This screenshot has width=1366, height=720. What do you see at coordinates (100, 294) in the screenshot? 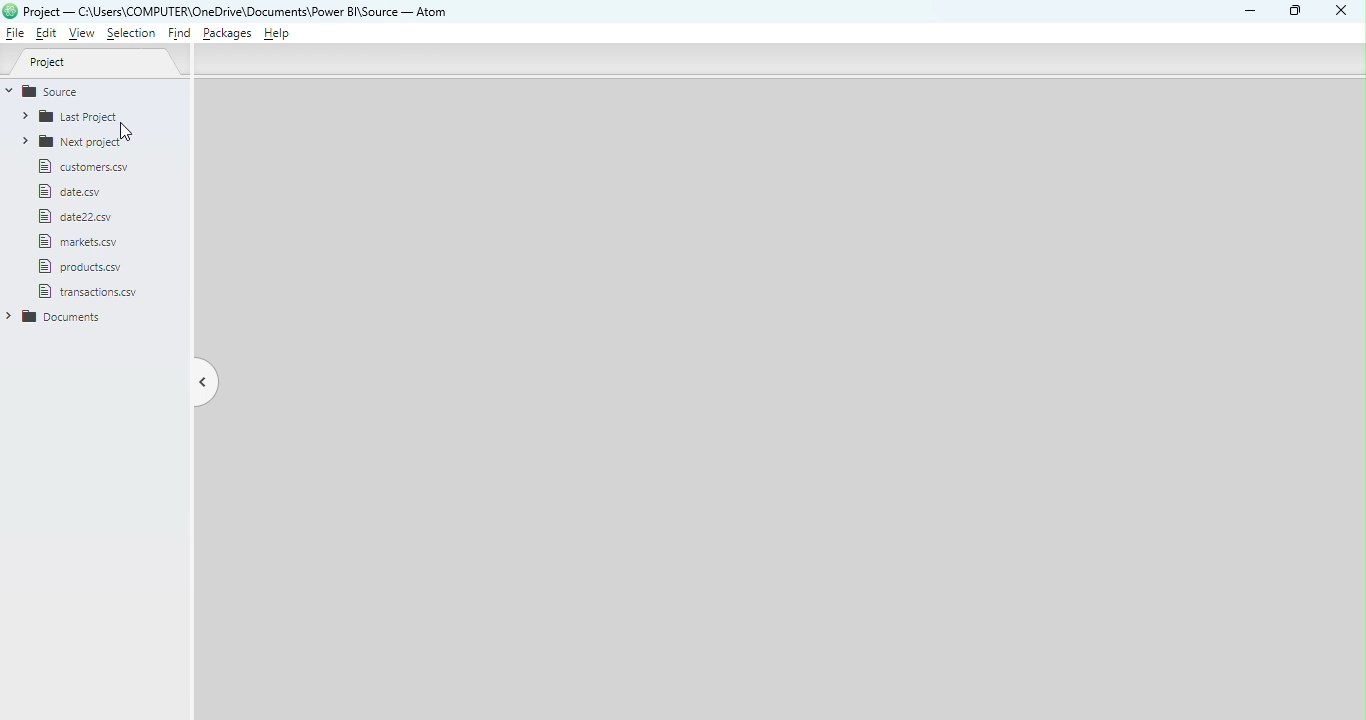
I see `file` at bounding box center [100, 294].